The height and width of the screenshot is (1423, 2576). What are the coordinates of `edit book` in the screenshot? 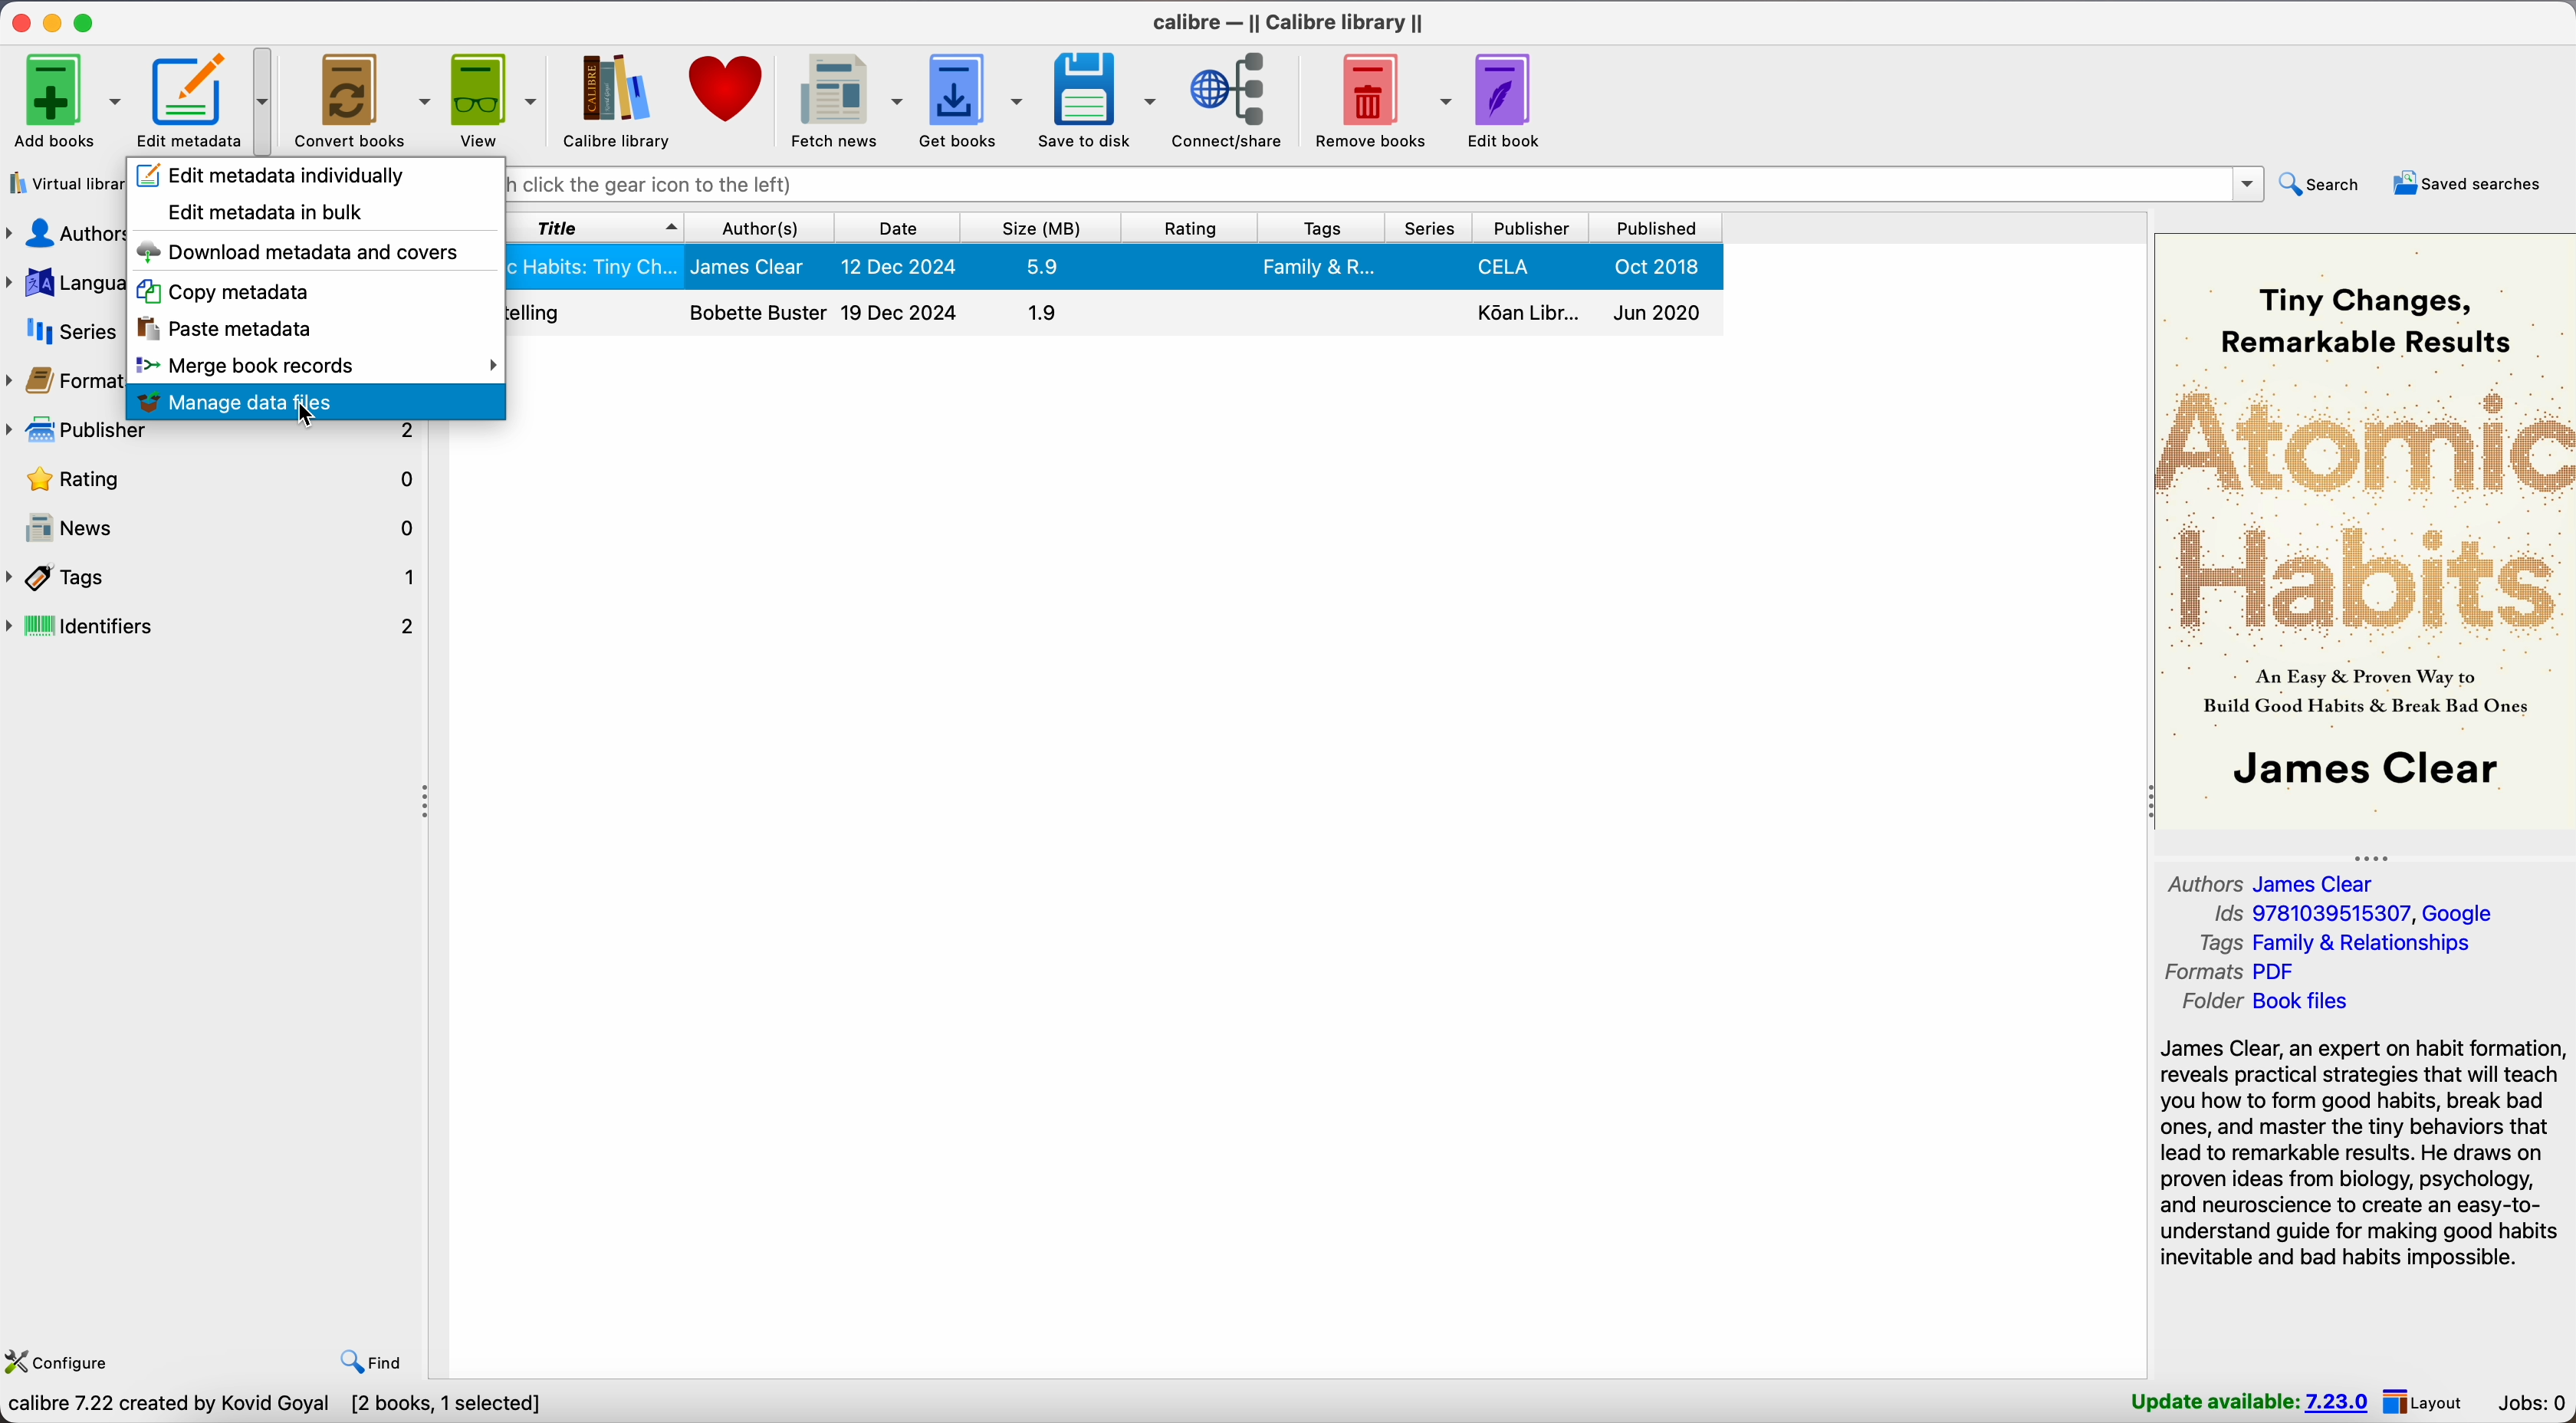 It's located at (1510, 103).